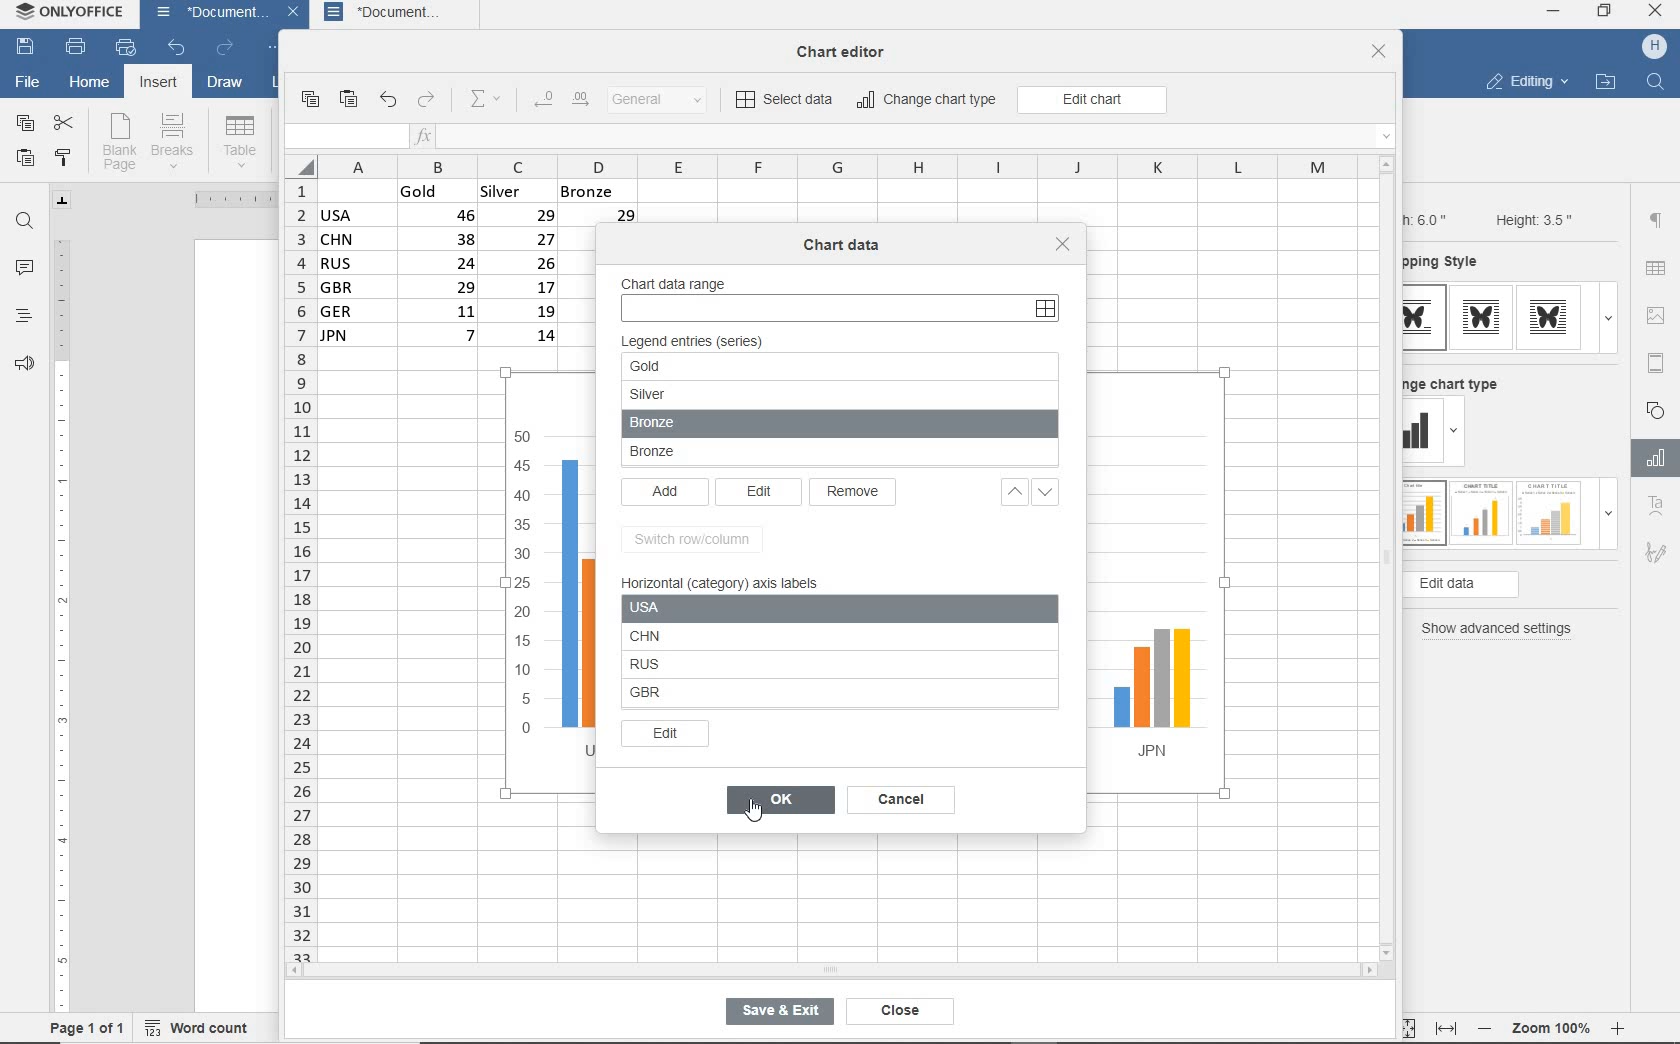 This screenshot has width=1680, height=1044. Describe the element at coordinates (1137, 696) in the screenshot. I see `JPN` at that location.